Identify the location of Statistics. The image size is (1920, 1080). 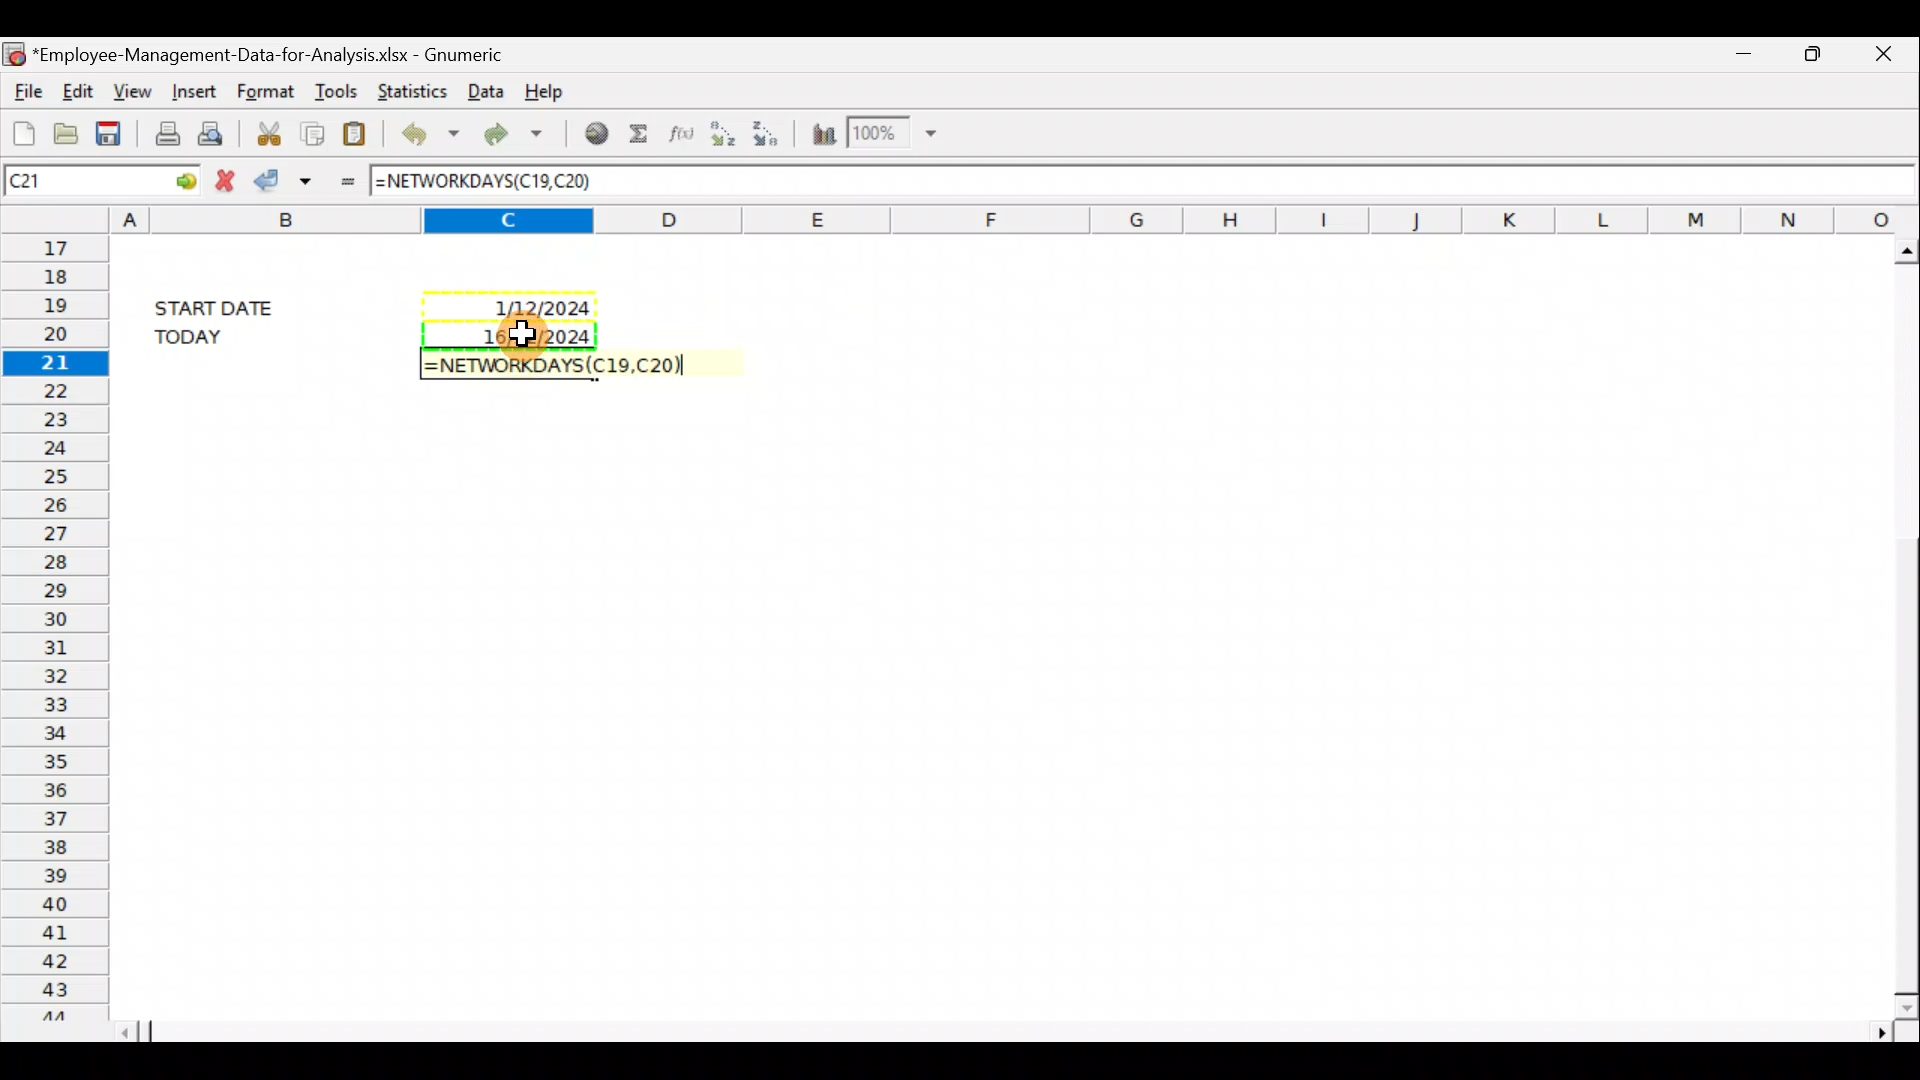
(408, 89).